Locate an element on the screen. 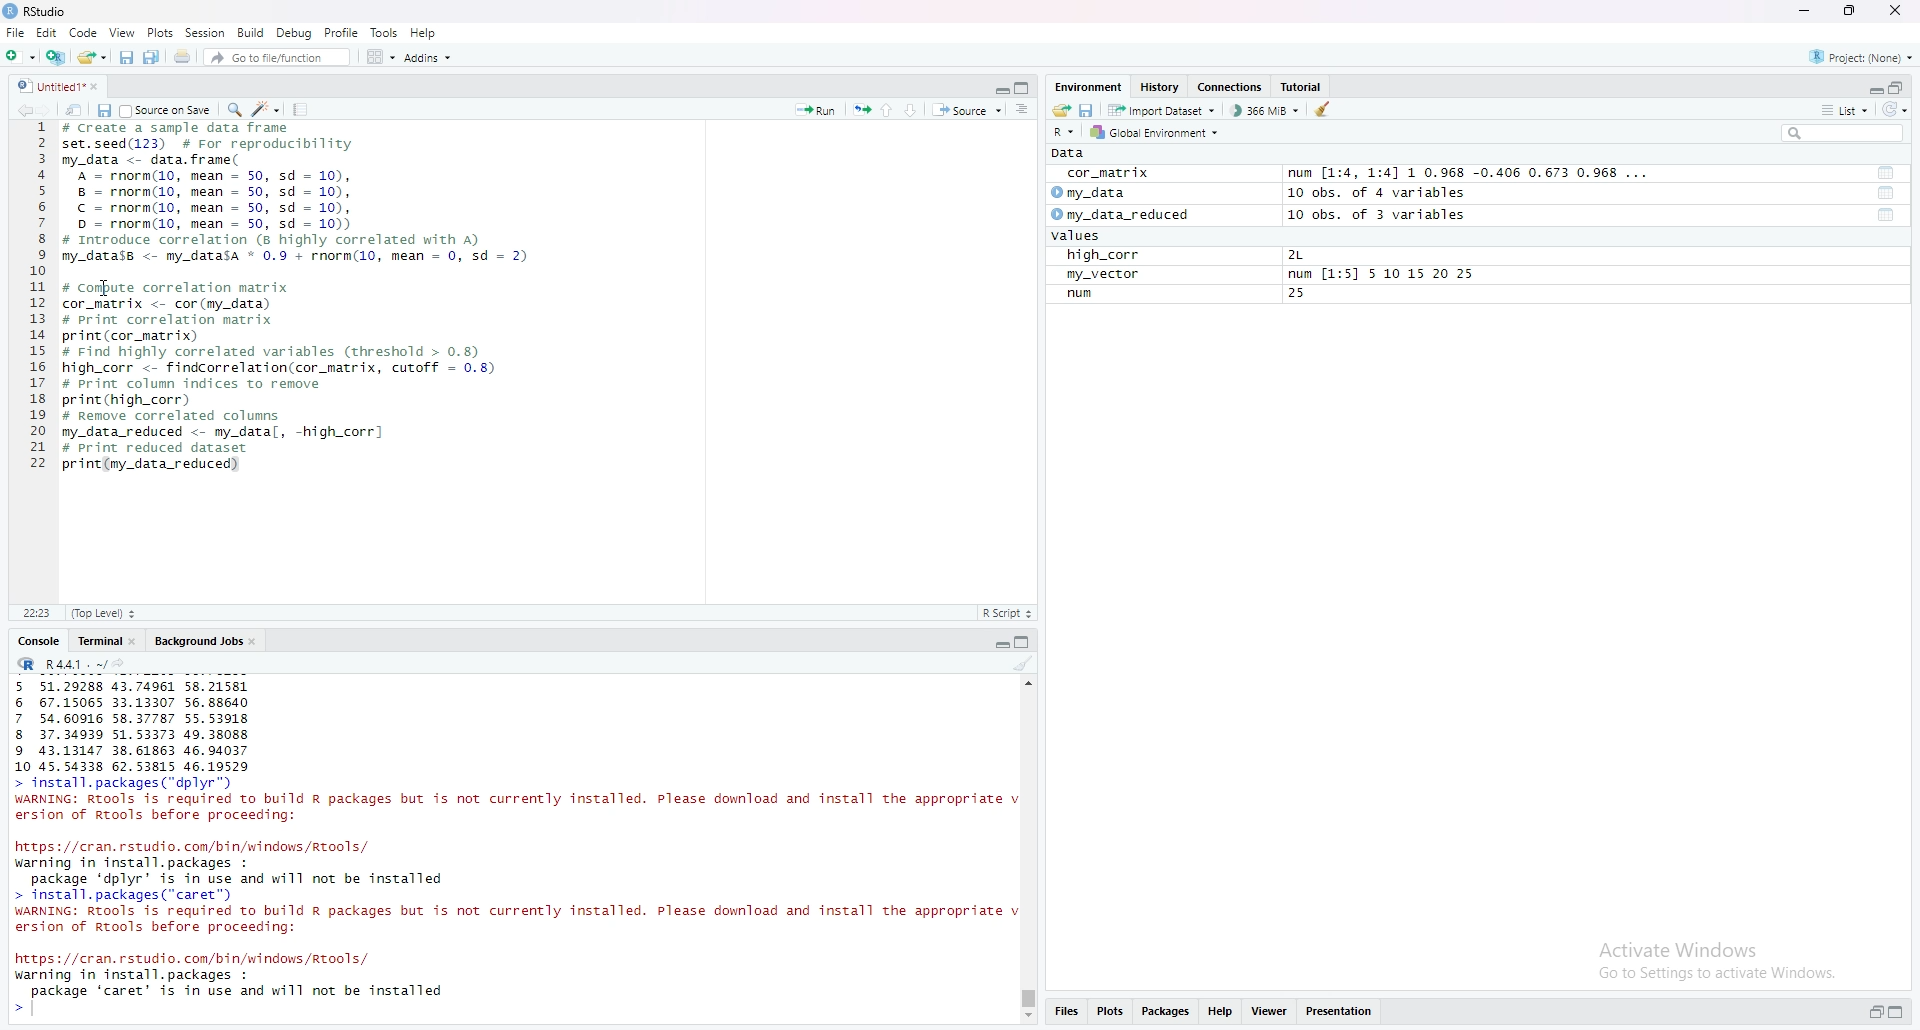  History is located at coordinates (1161, 85).